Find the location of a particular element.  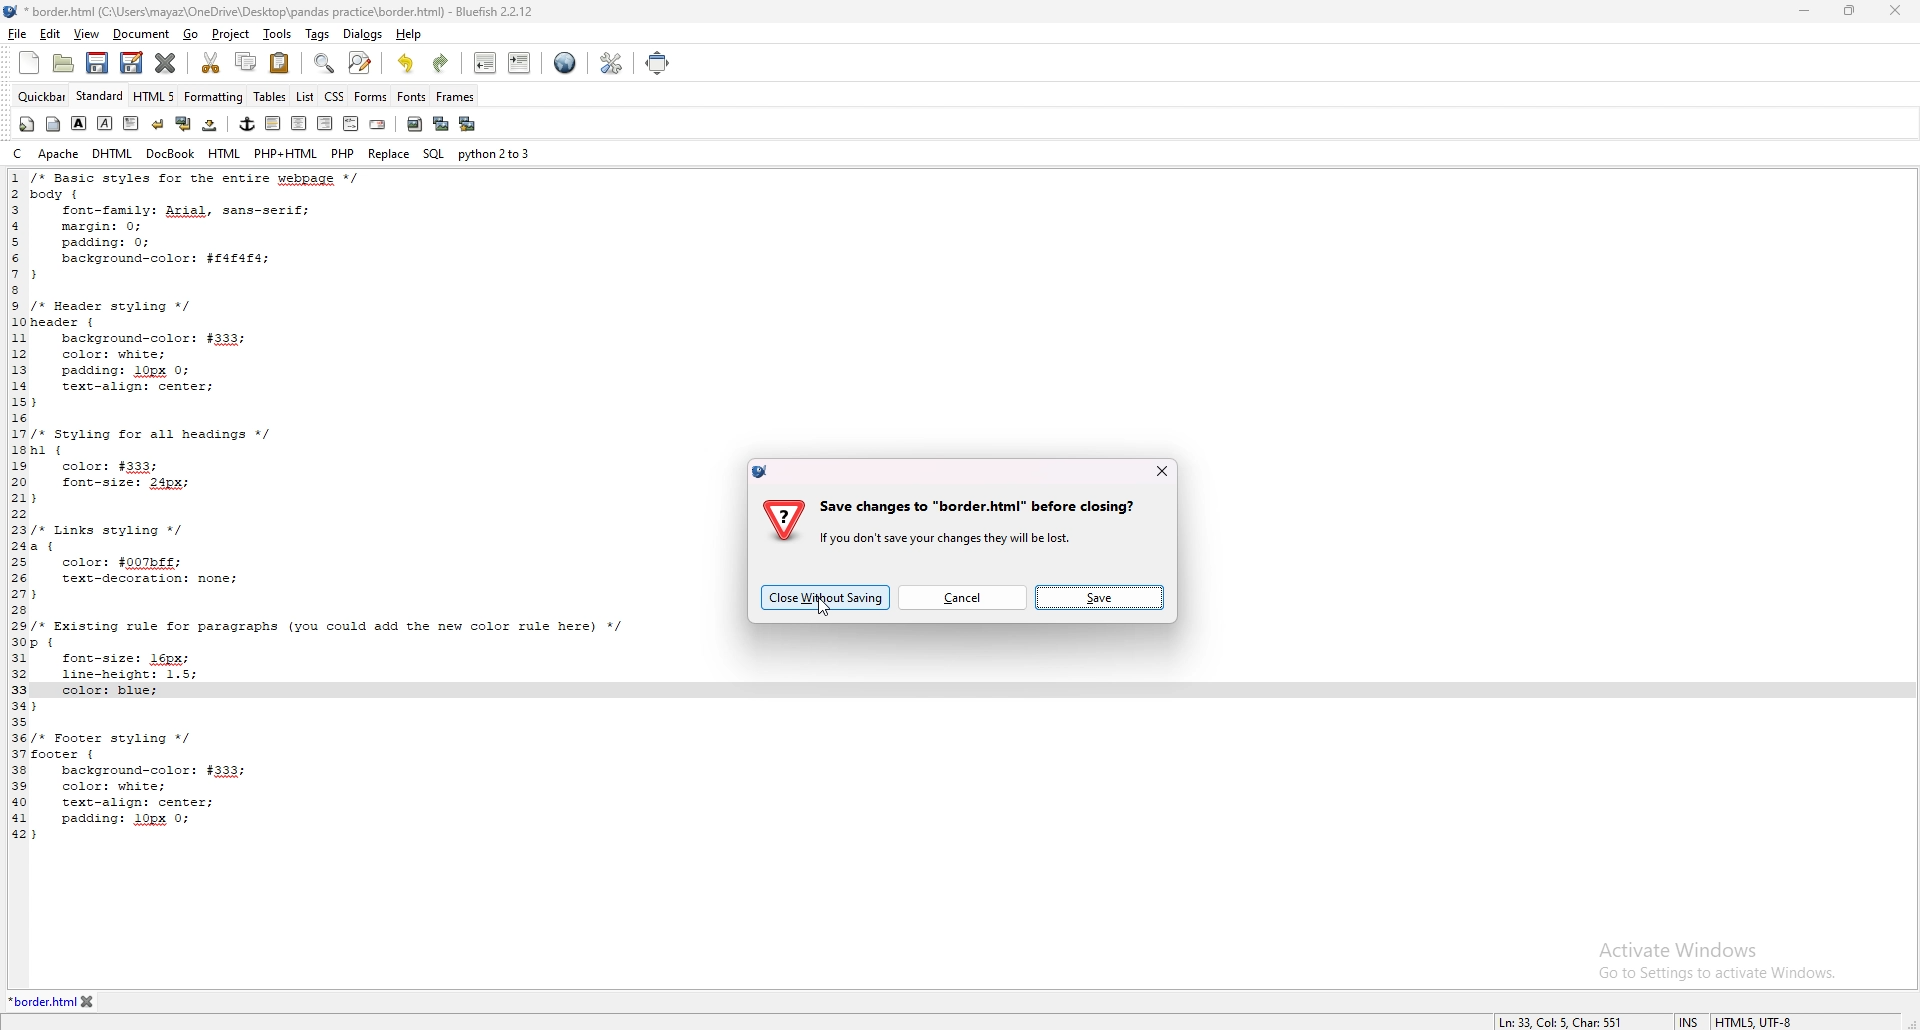

resize is located at coordinates (1849, 12).